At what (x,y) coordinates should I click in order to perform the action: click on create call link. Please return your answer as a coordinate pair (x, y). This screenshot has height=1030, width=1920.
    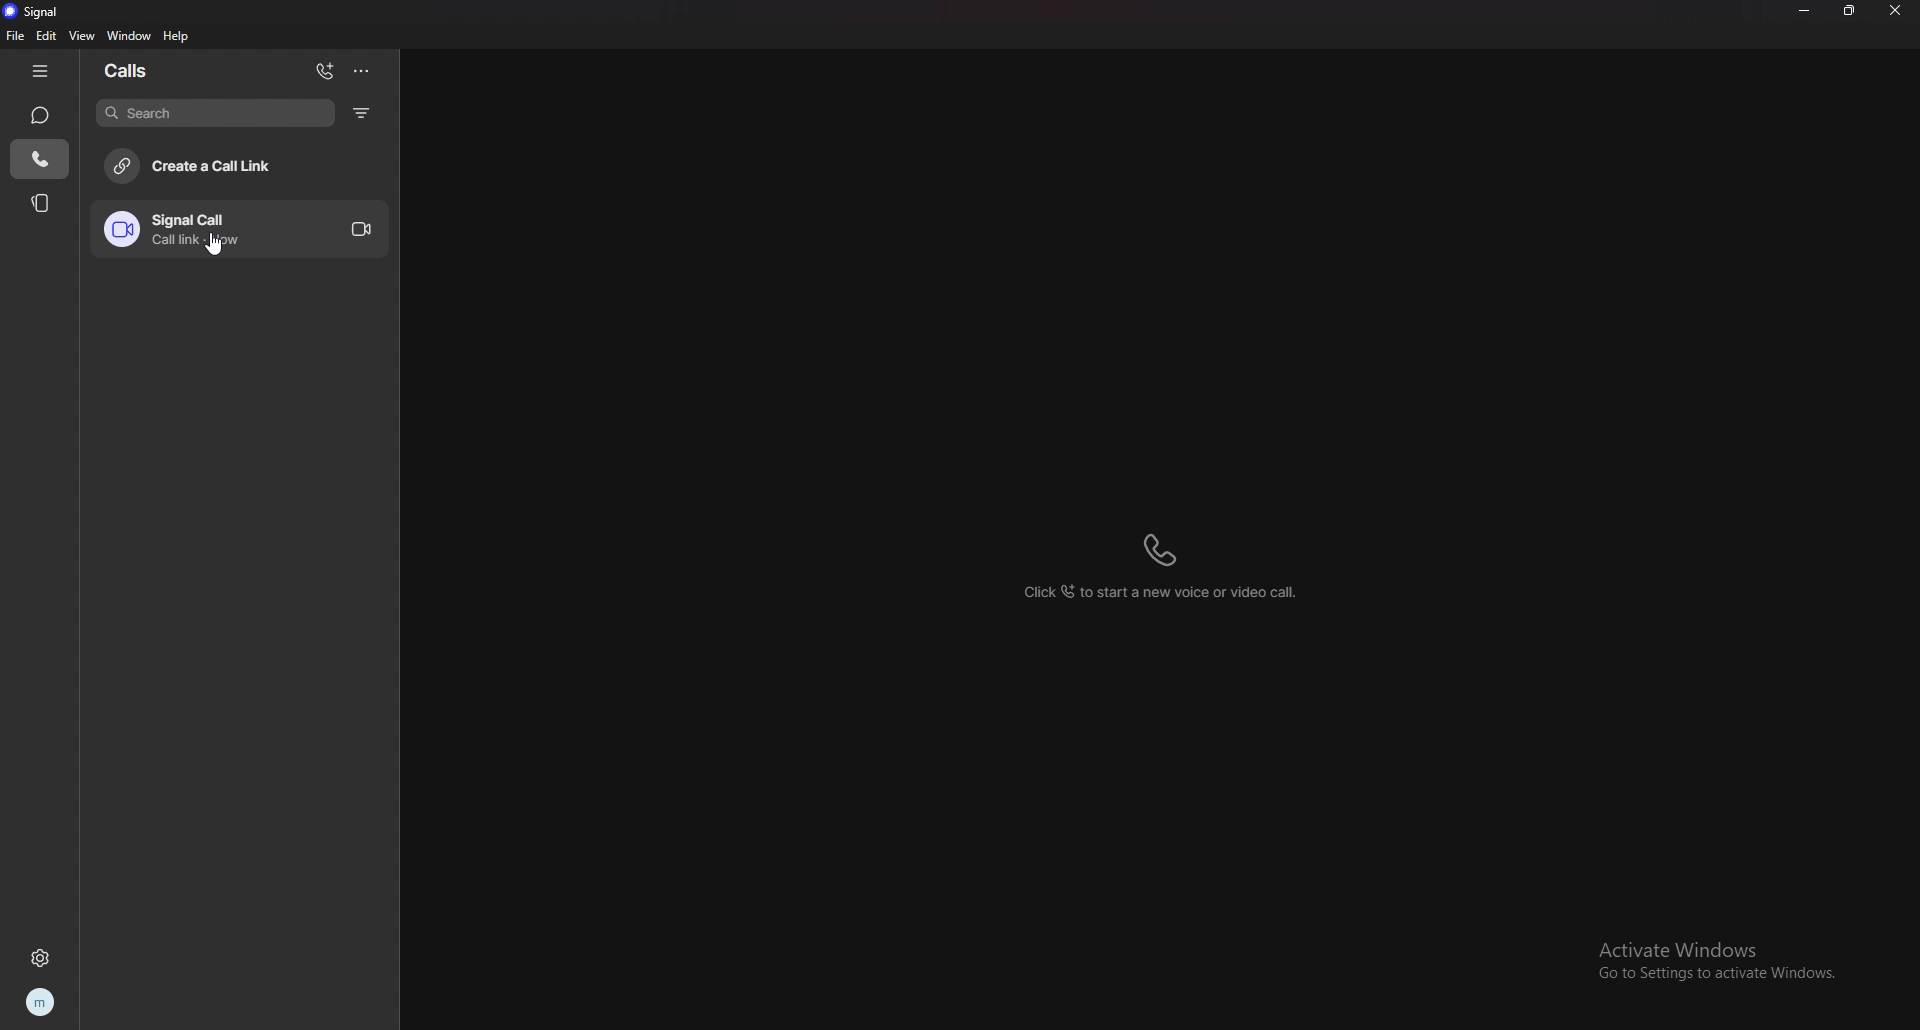
    Looking at the image, I should click on (246, 167).